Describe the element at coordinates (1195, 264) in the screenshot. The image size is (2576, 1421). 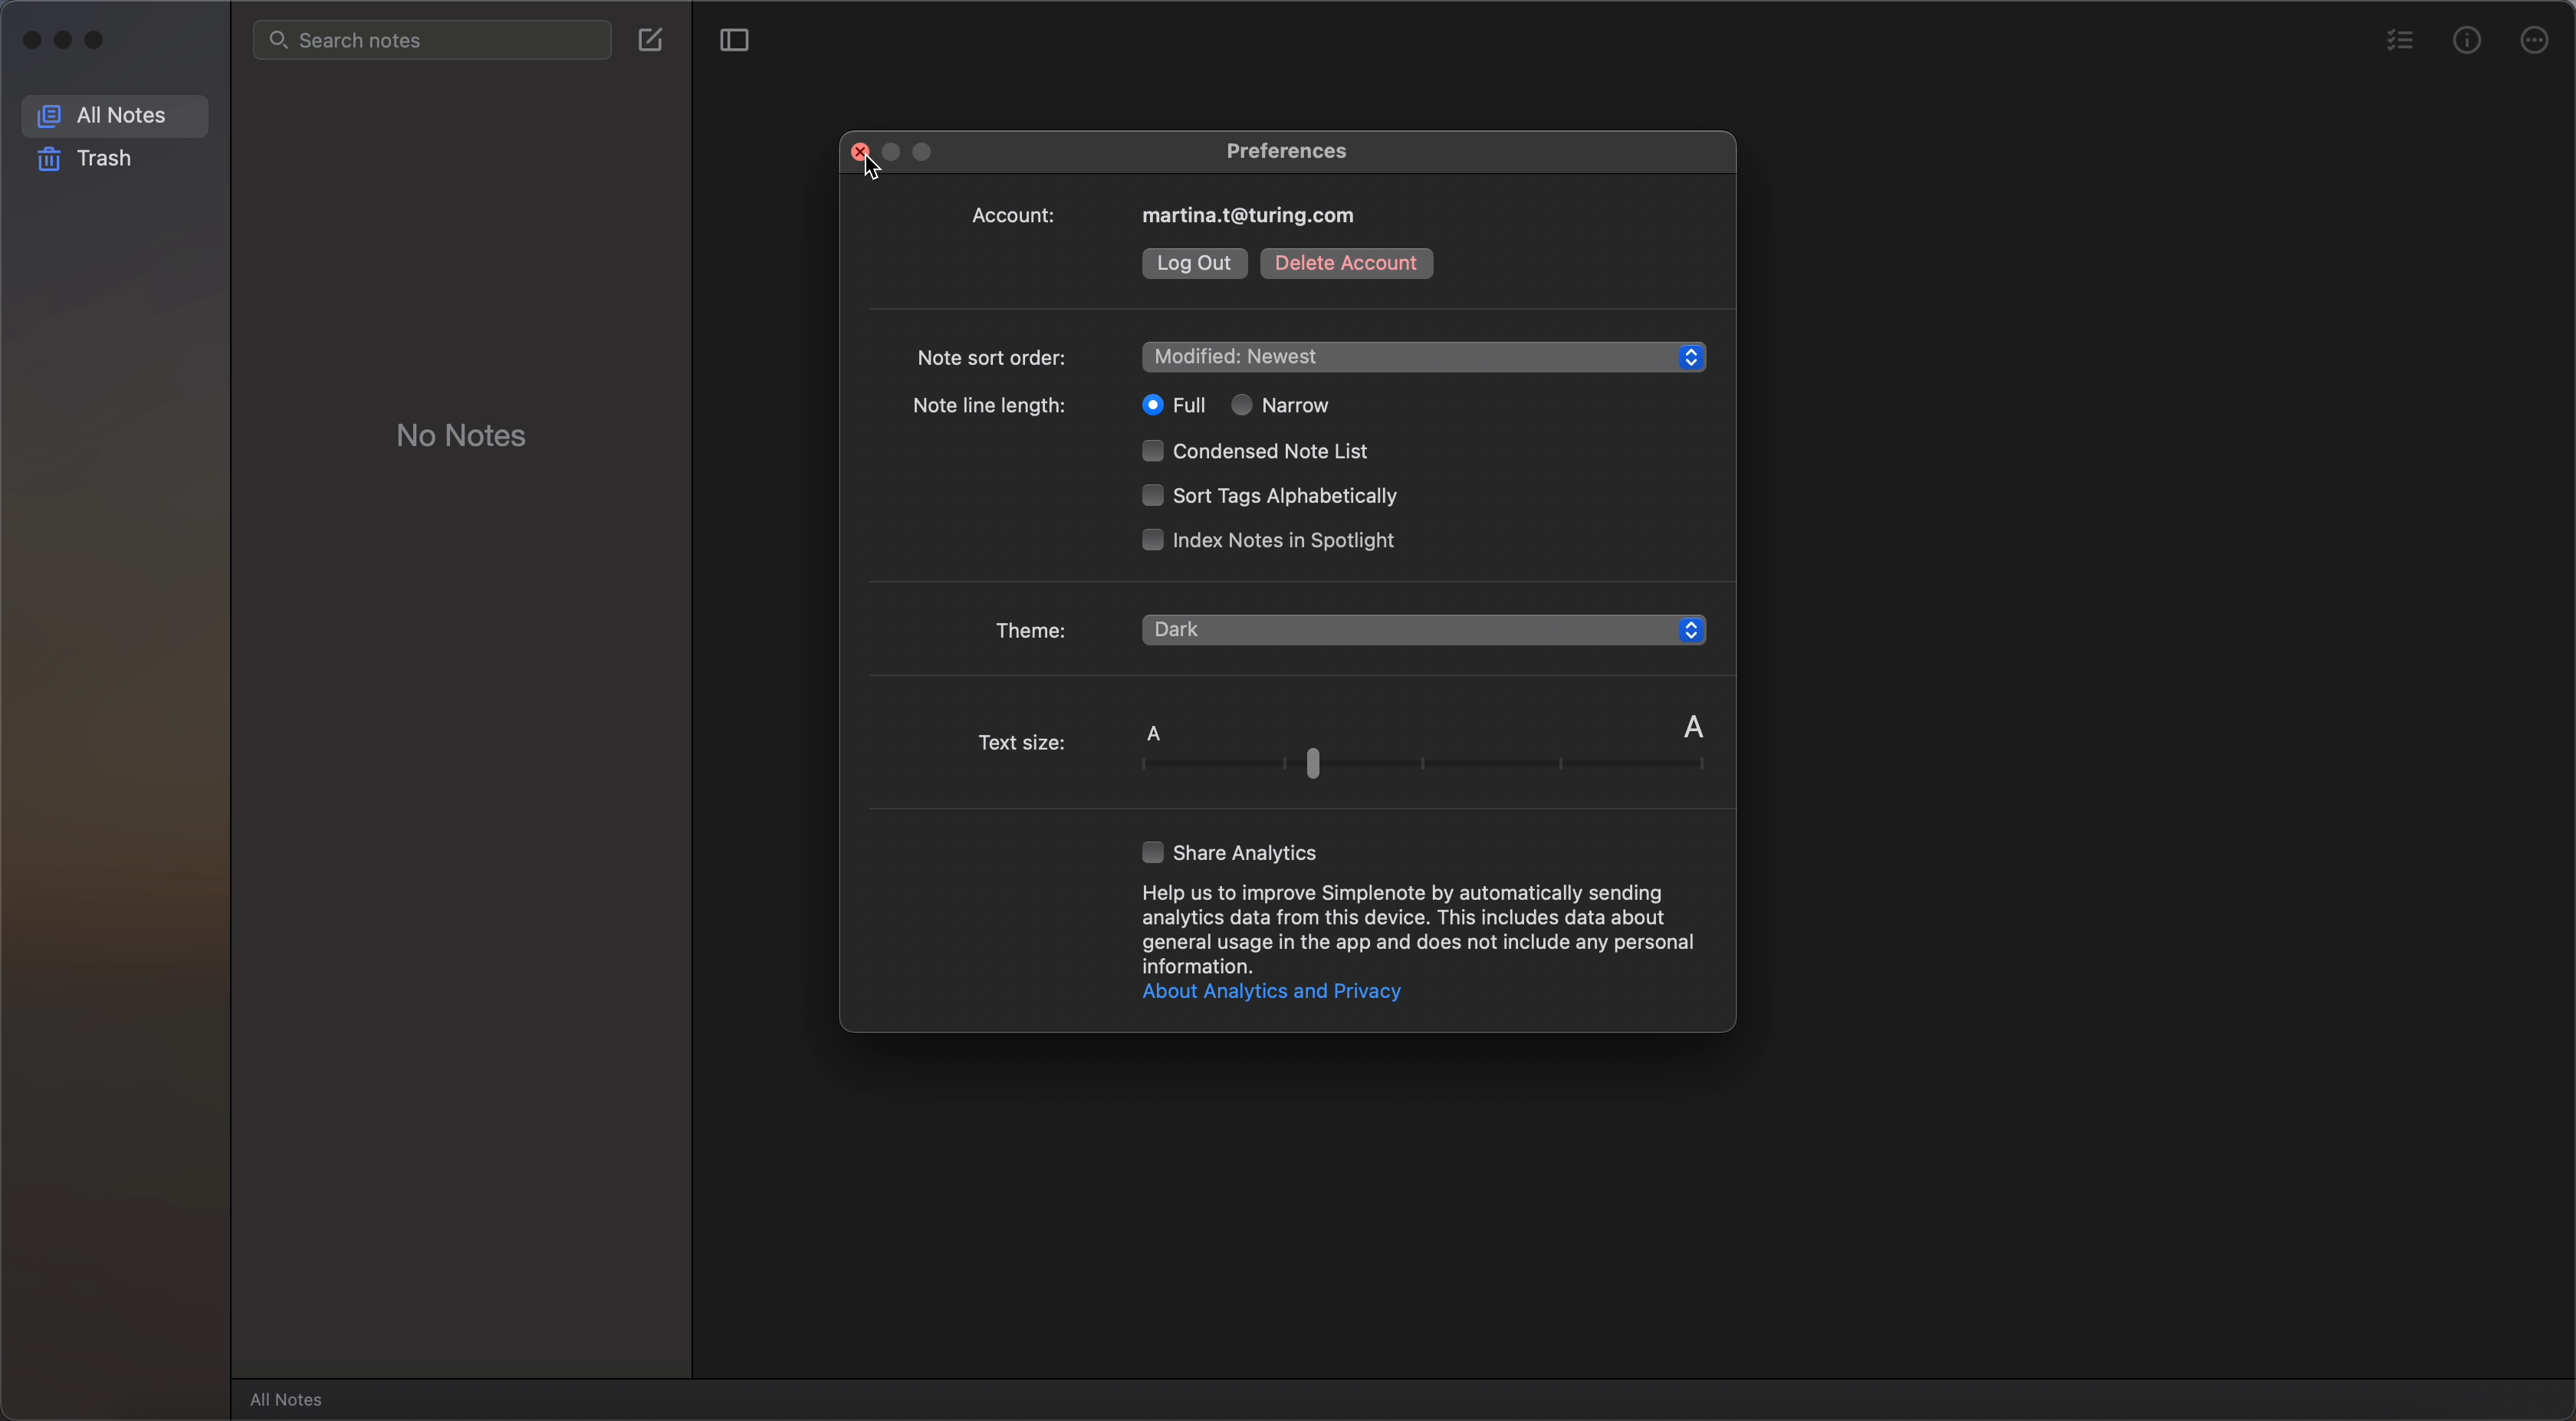
I see `log out` at that location.